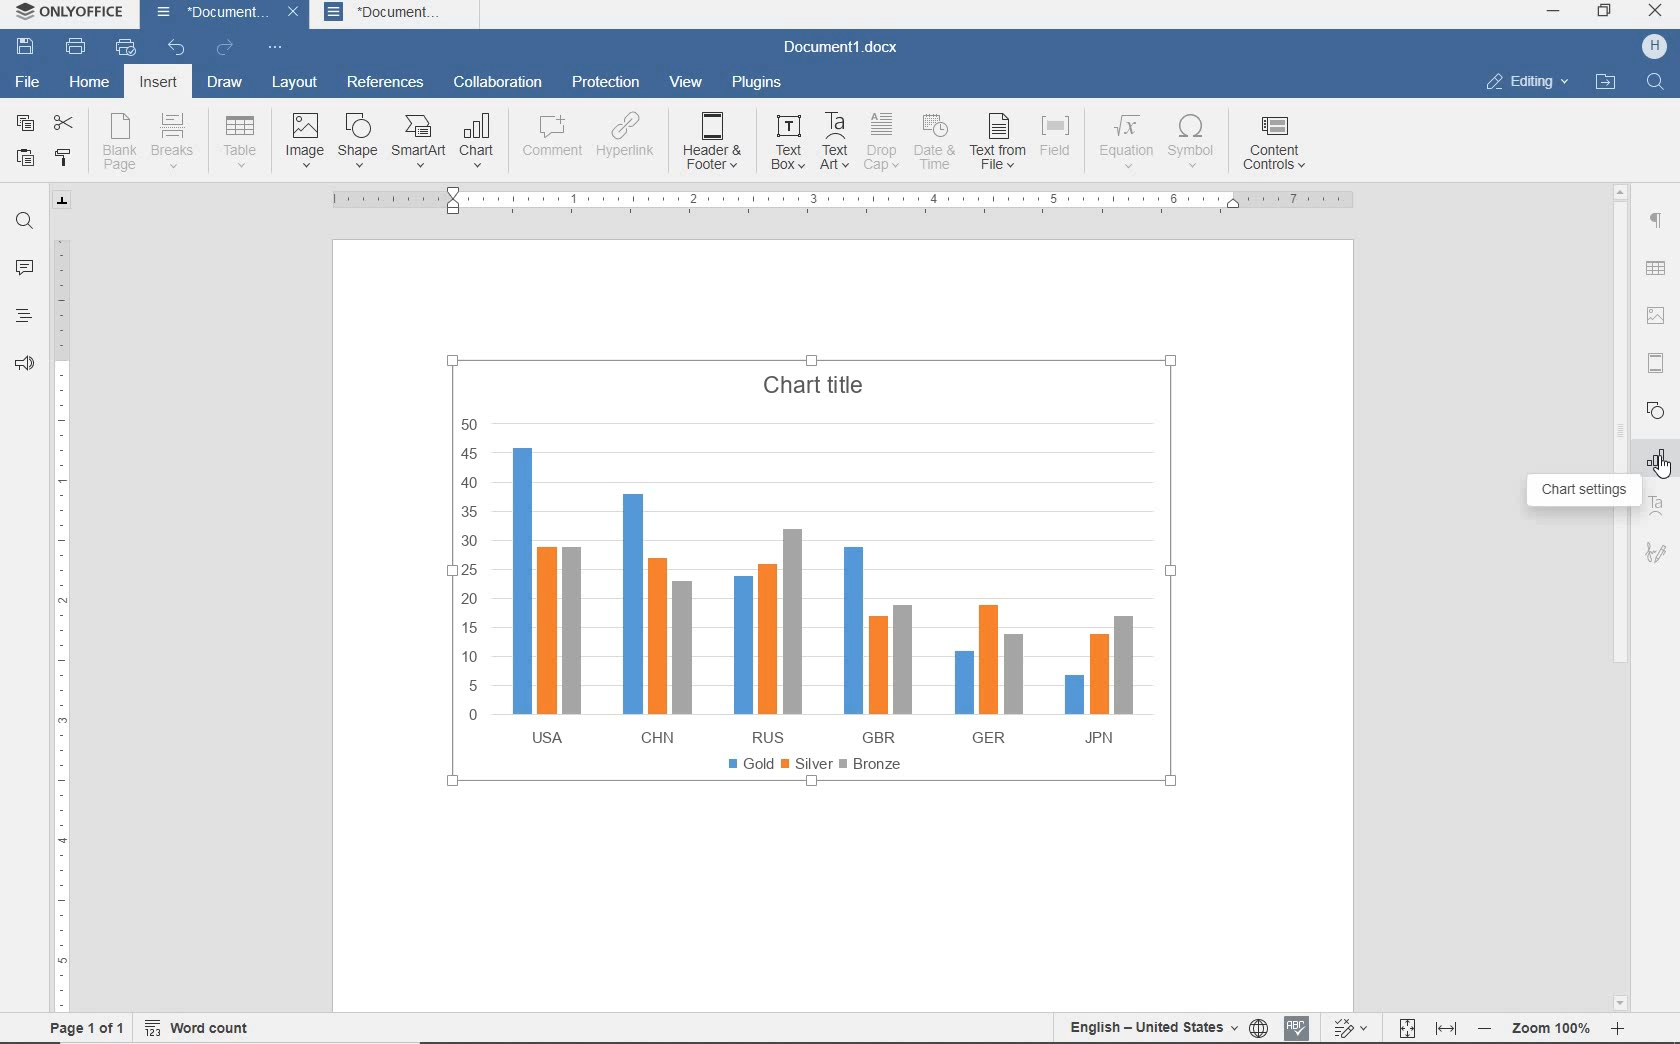 The width and height of the screenshot is (1680, 1044). What do you see at coordinates (89, 85) in the screenshot?
I see `home` at bounding box center [89, 85].